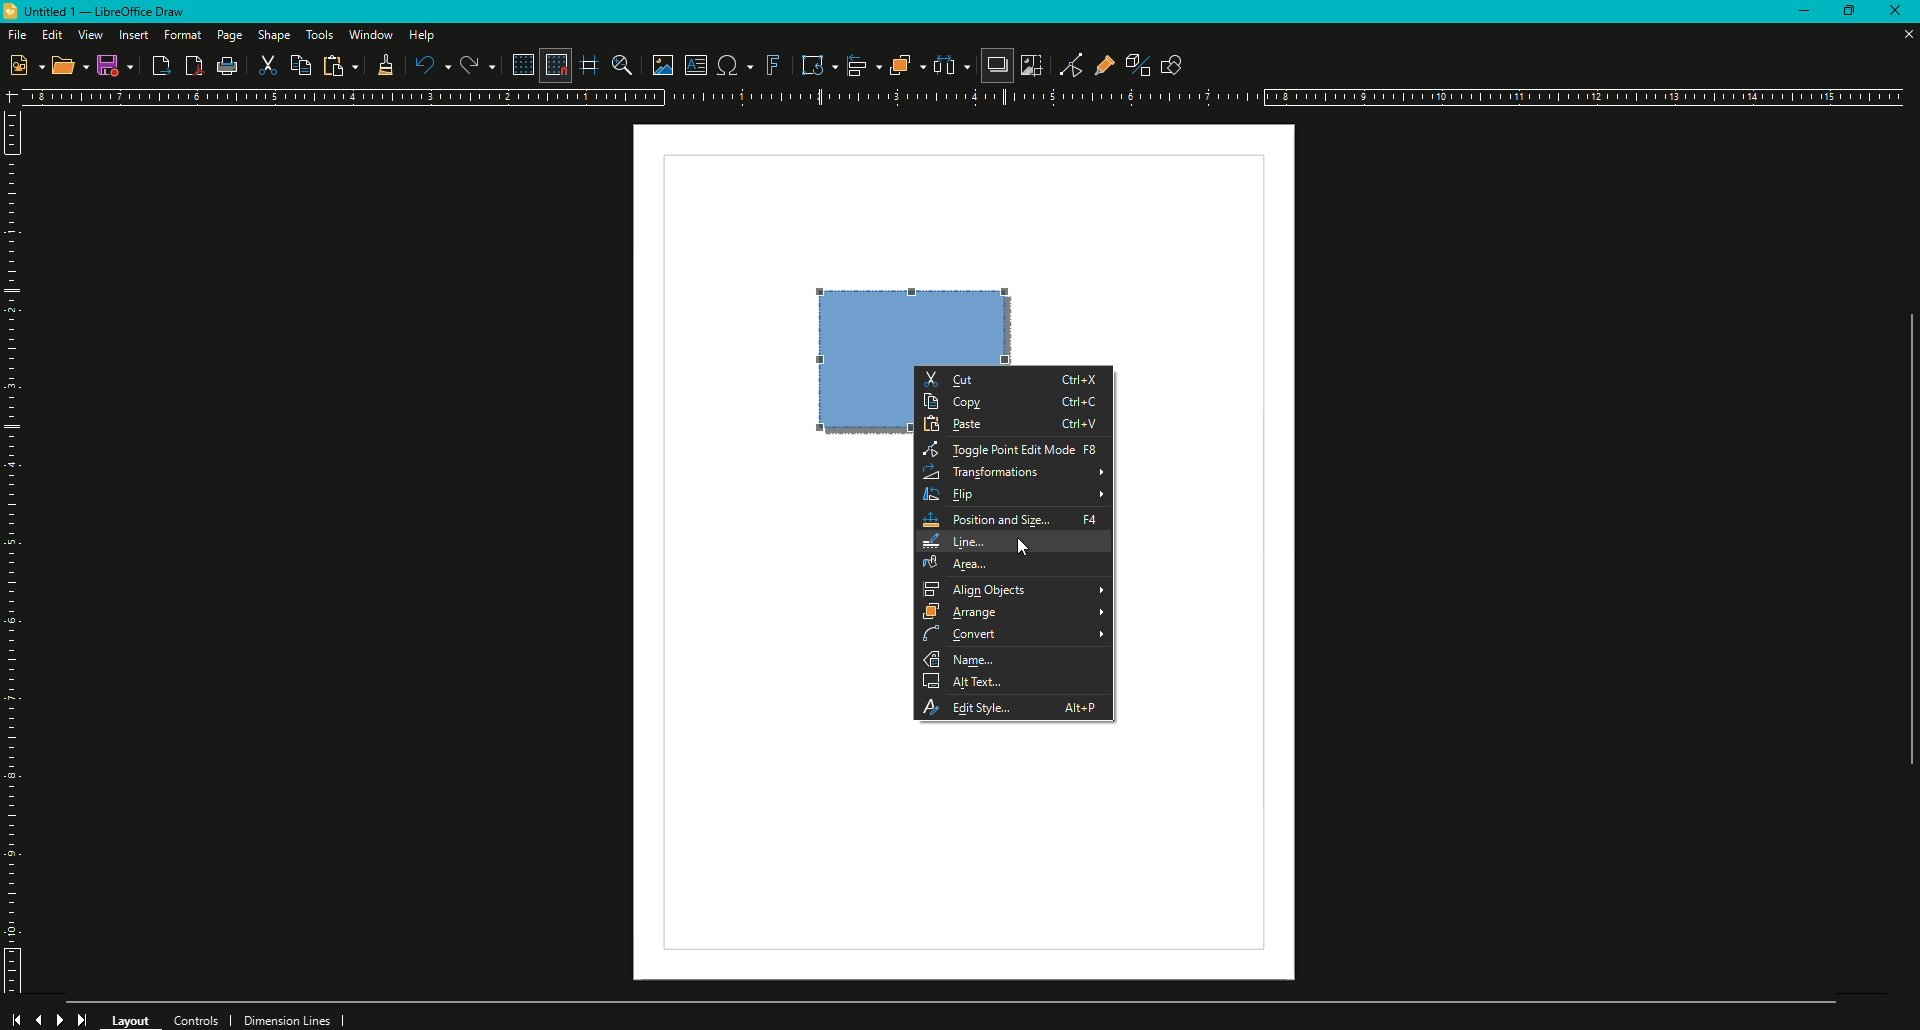  Describe the element at coordinates (370, 34) in the screenshot. I see `Window` at that location.